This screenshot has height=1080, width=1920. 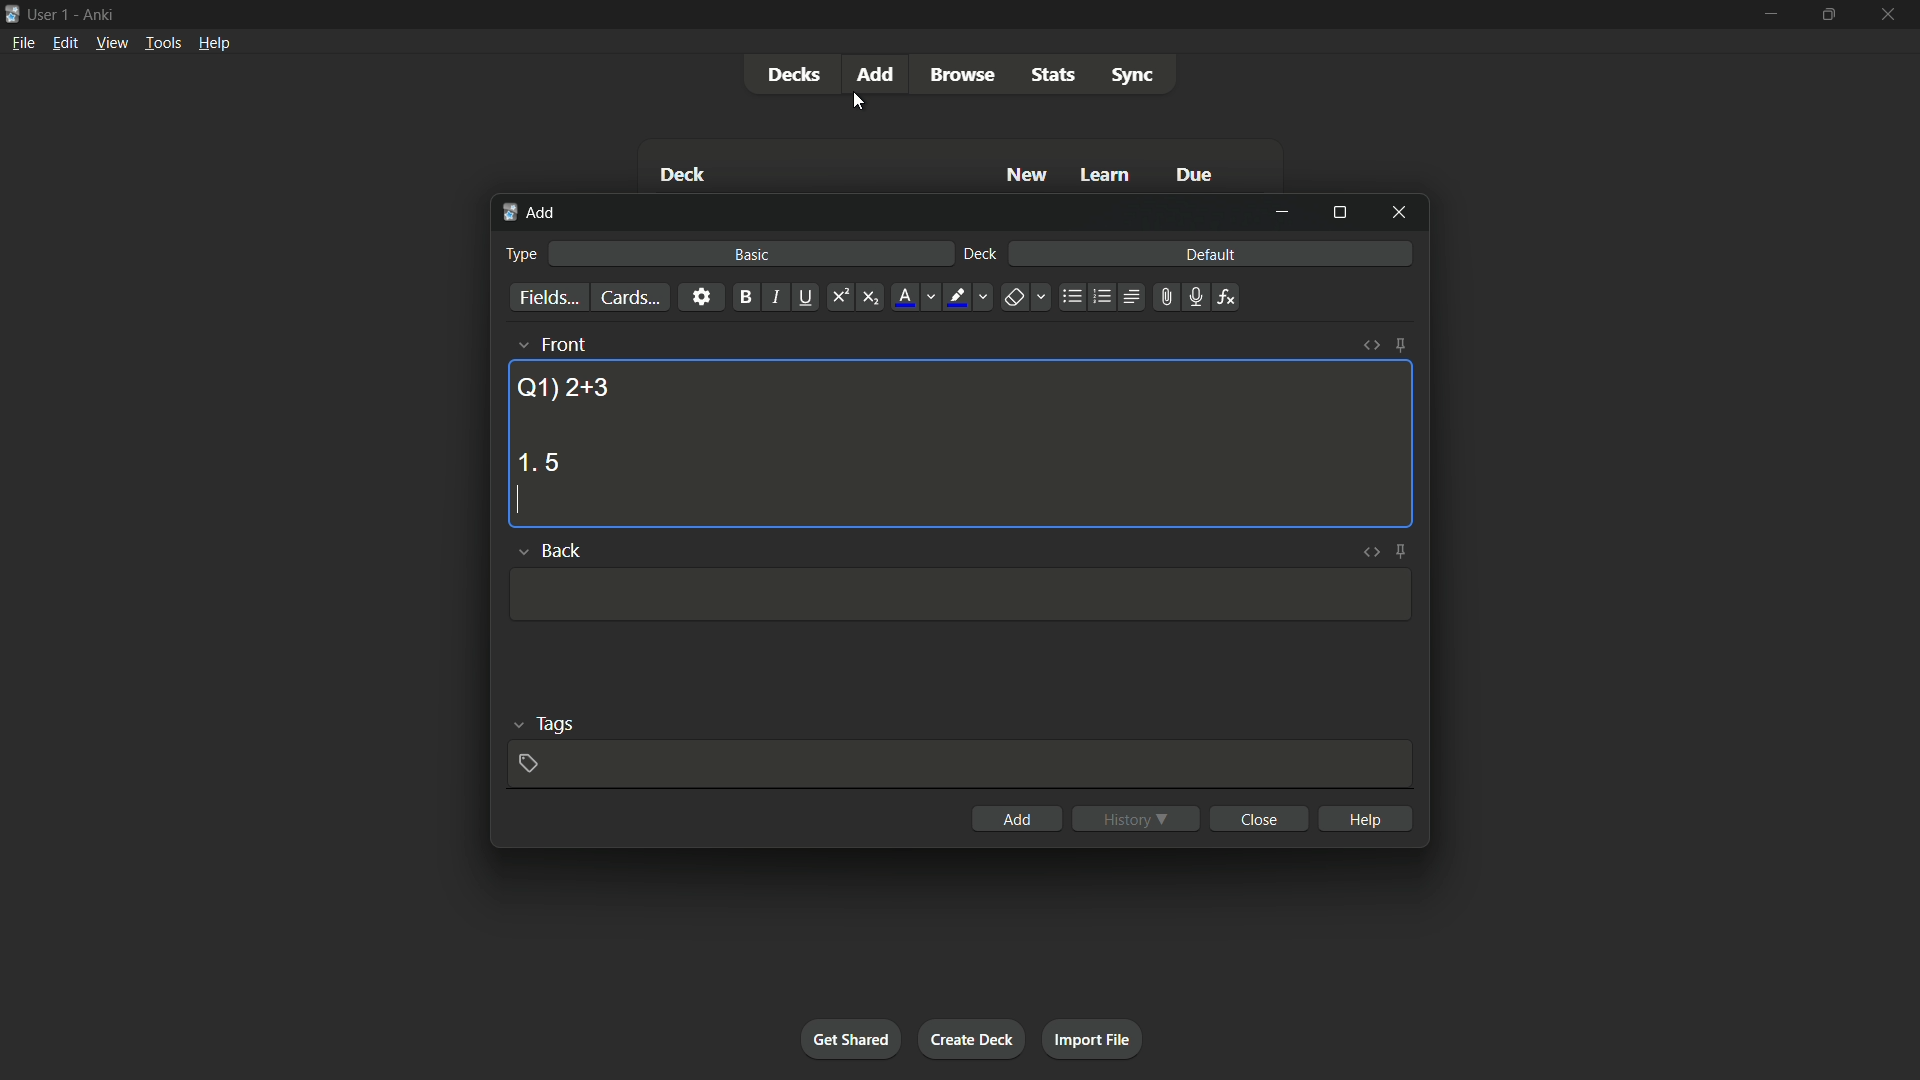 What do you see at coordinates (556, 722) in the screenshot?
I see `tags` at bounding box center [556, 722].